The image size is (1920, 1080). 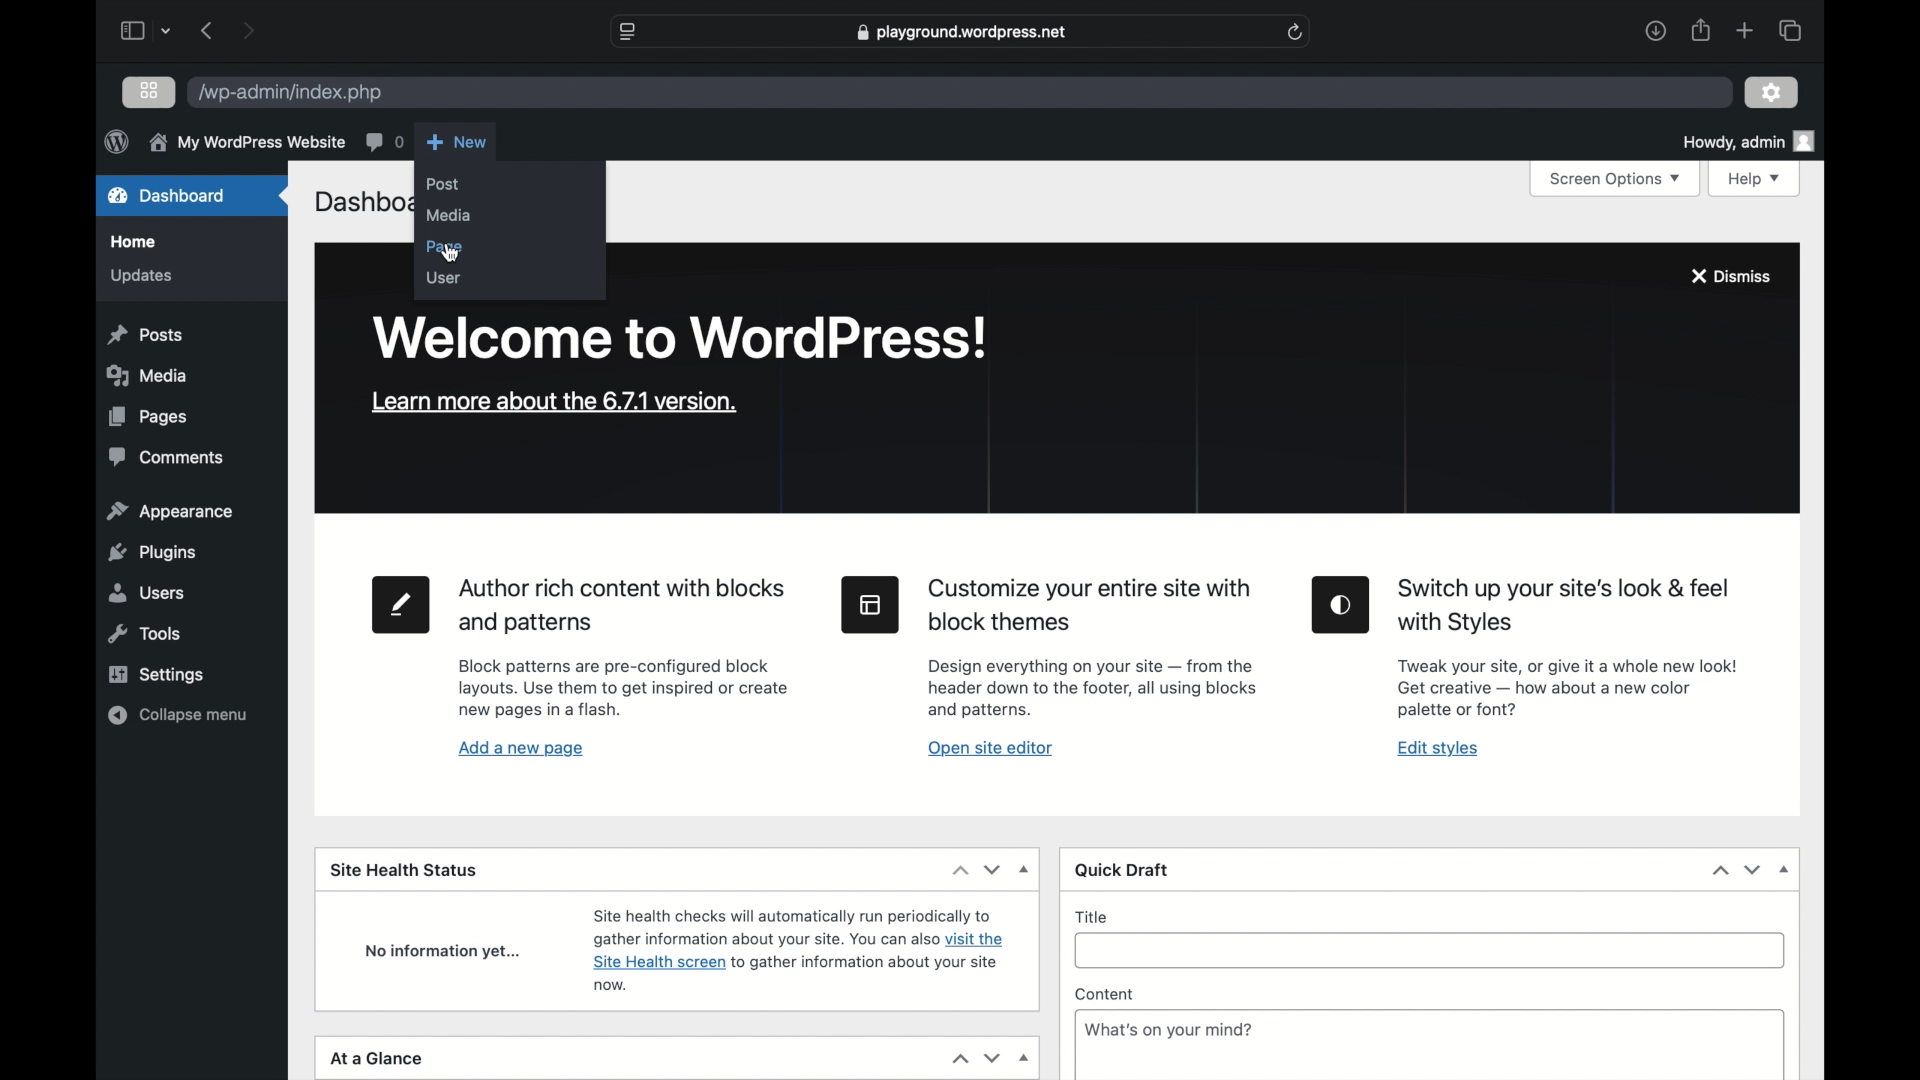 I want to click on content, so click(x=1105, y=995).